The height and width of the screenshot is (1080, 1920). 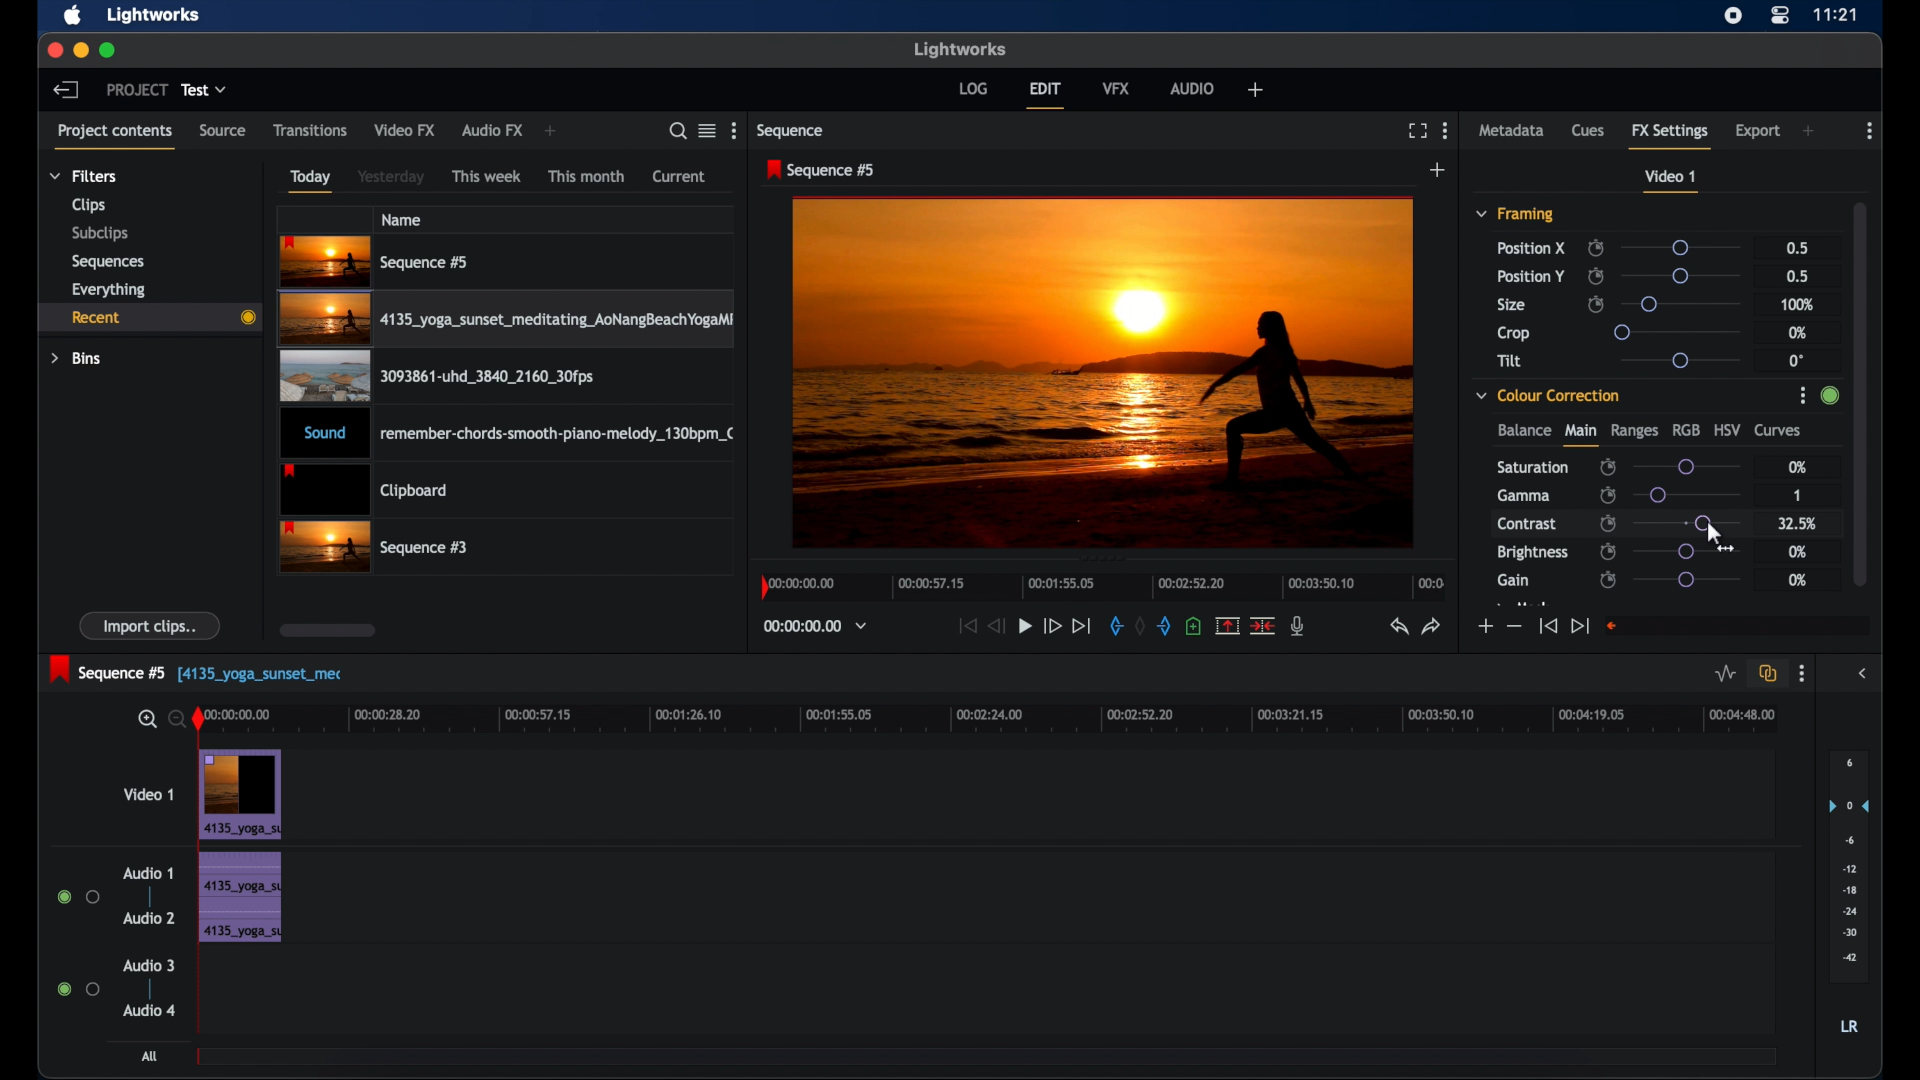 I want to click on name, so click(x=403, y=219).